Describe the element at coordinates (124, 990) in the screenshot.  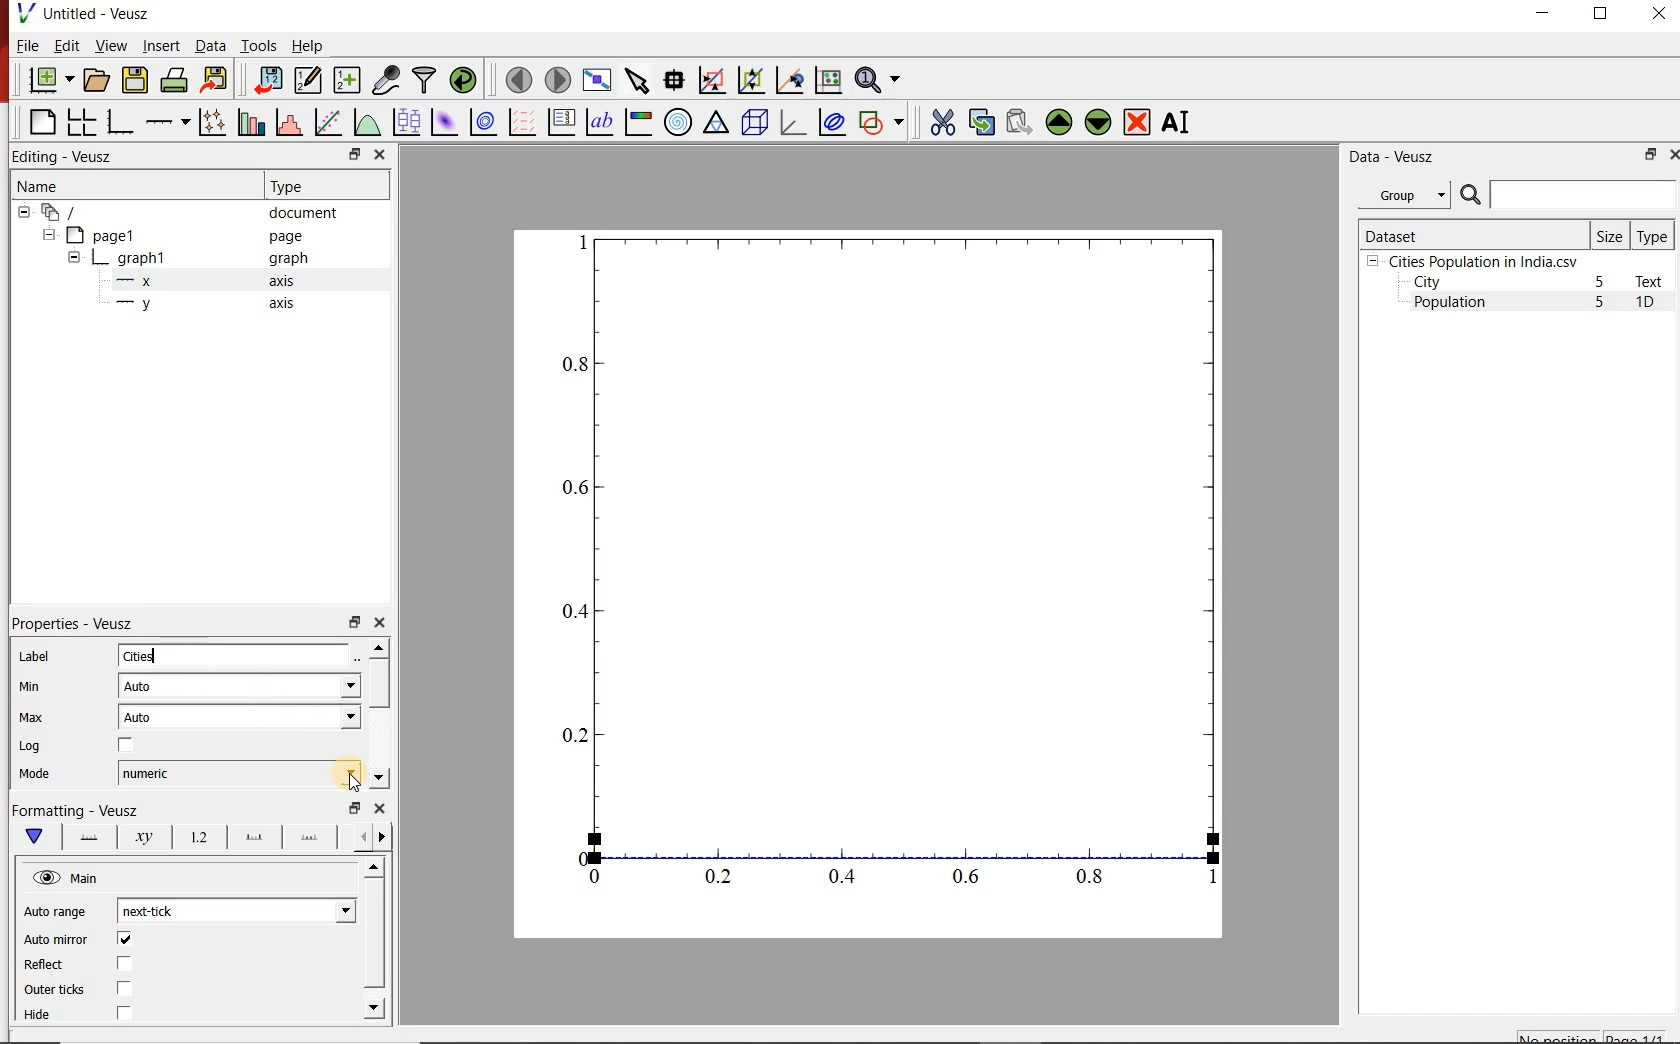
I see `check/uncheck` at that location.